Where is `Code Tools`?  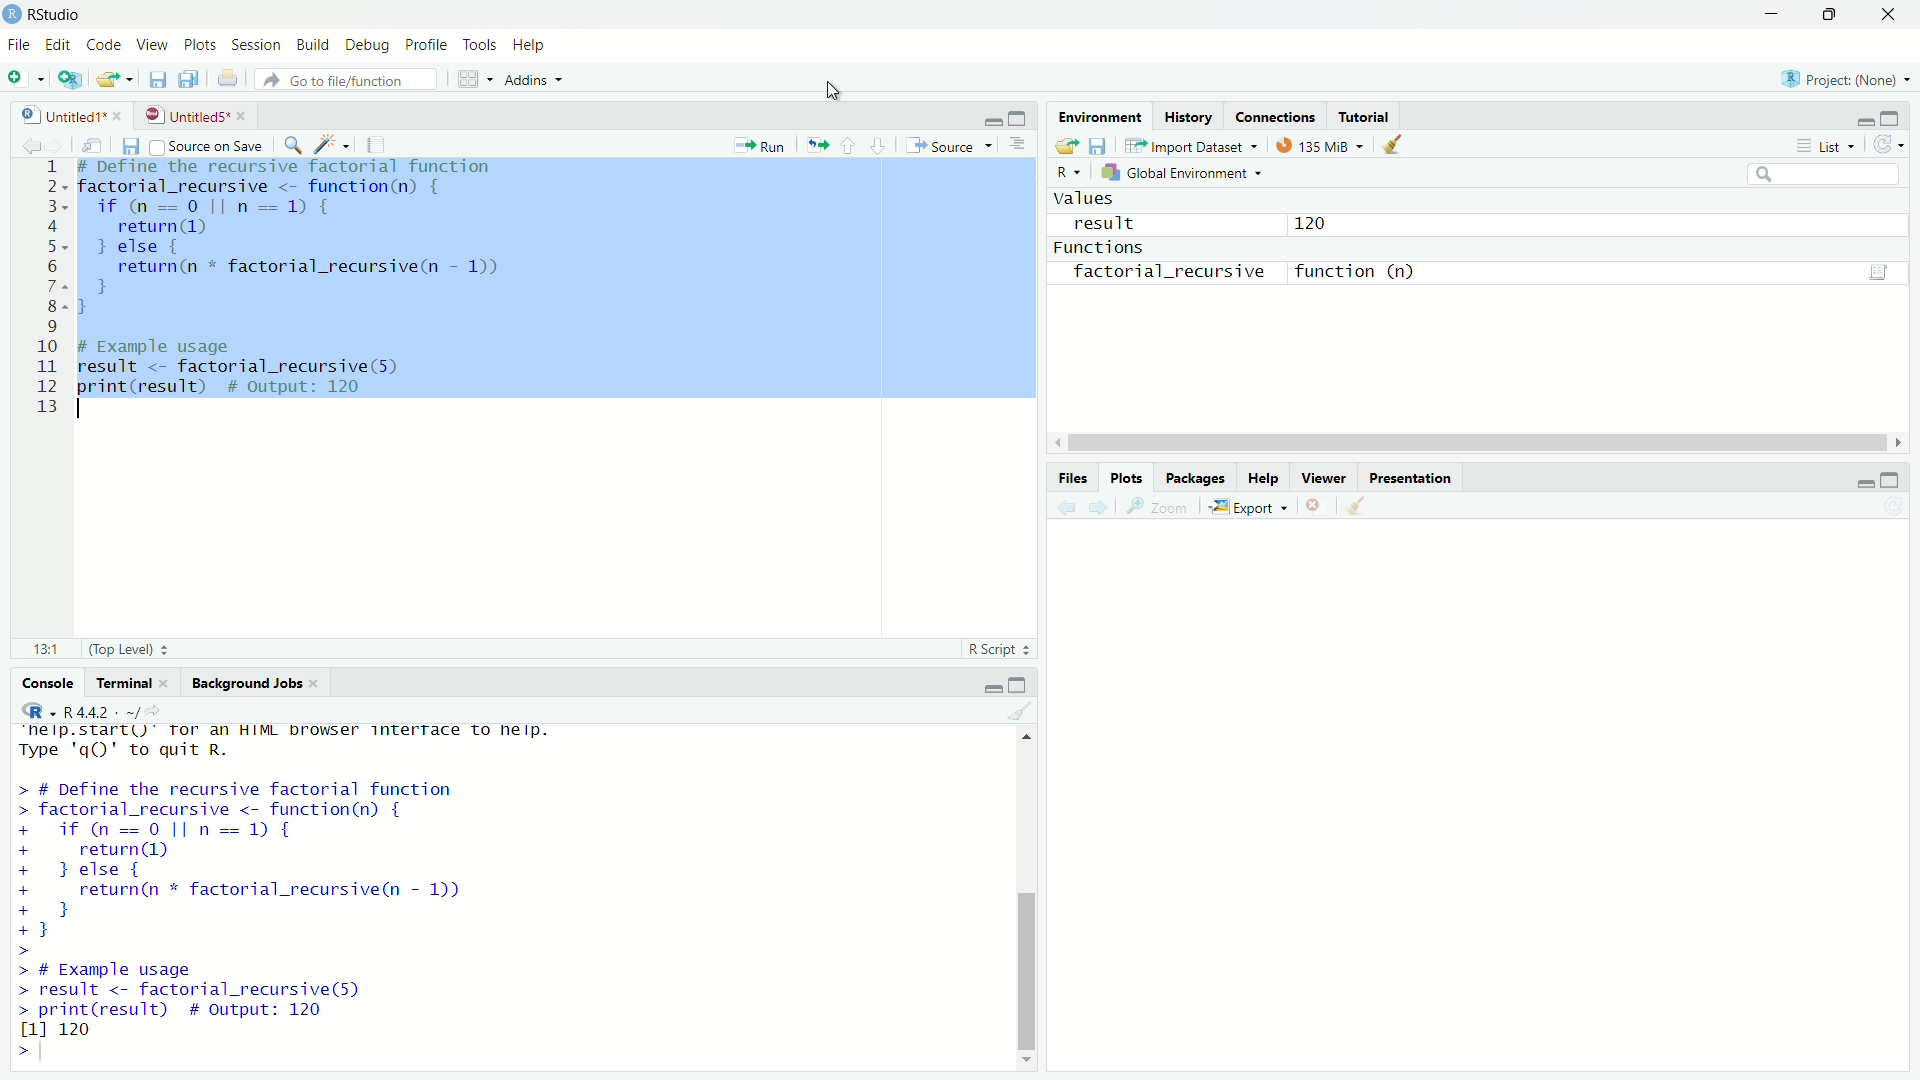 Code Tools is located at coordinates (335, 143).